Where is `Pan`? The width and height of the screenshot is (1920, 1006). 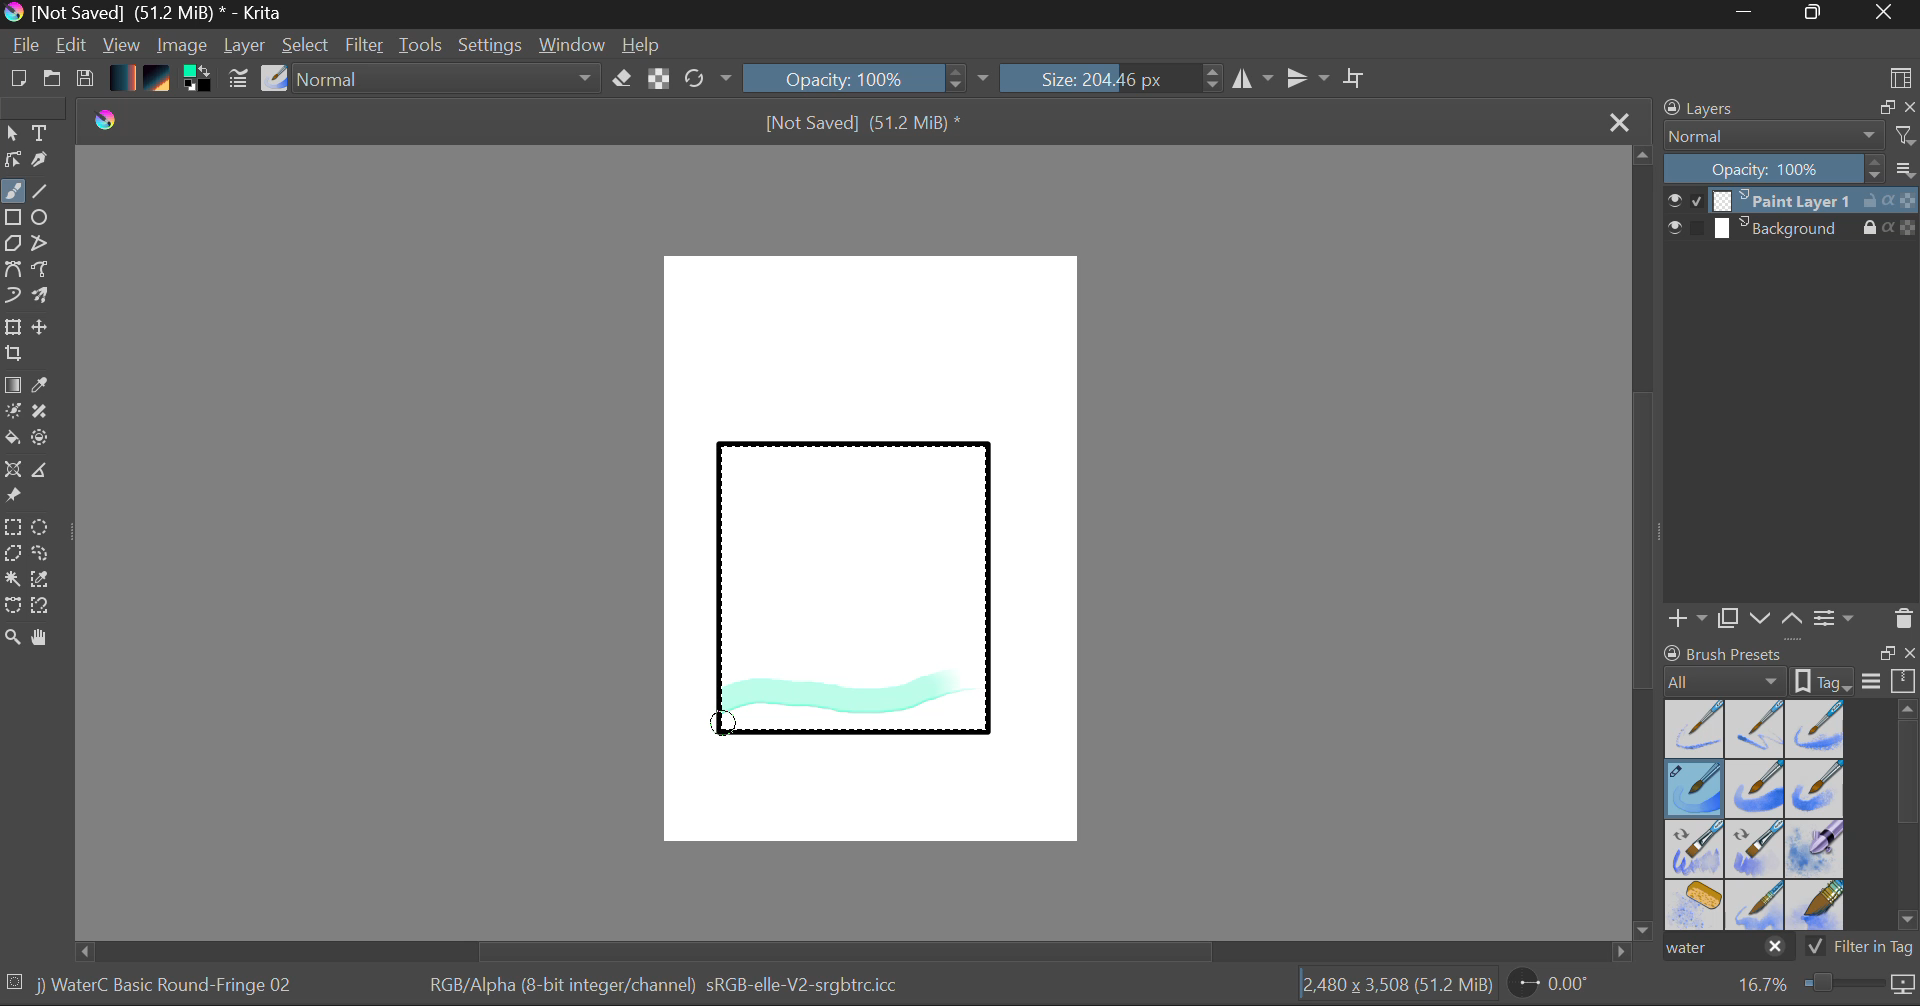 Pan is located at coordinates (47, 641).